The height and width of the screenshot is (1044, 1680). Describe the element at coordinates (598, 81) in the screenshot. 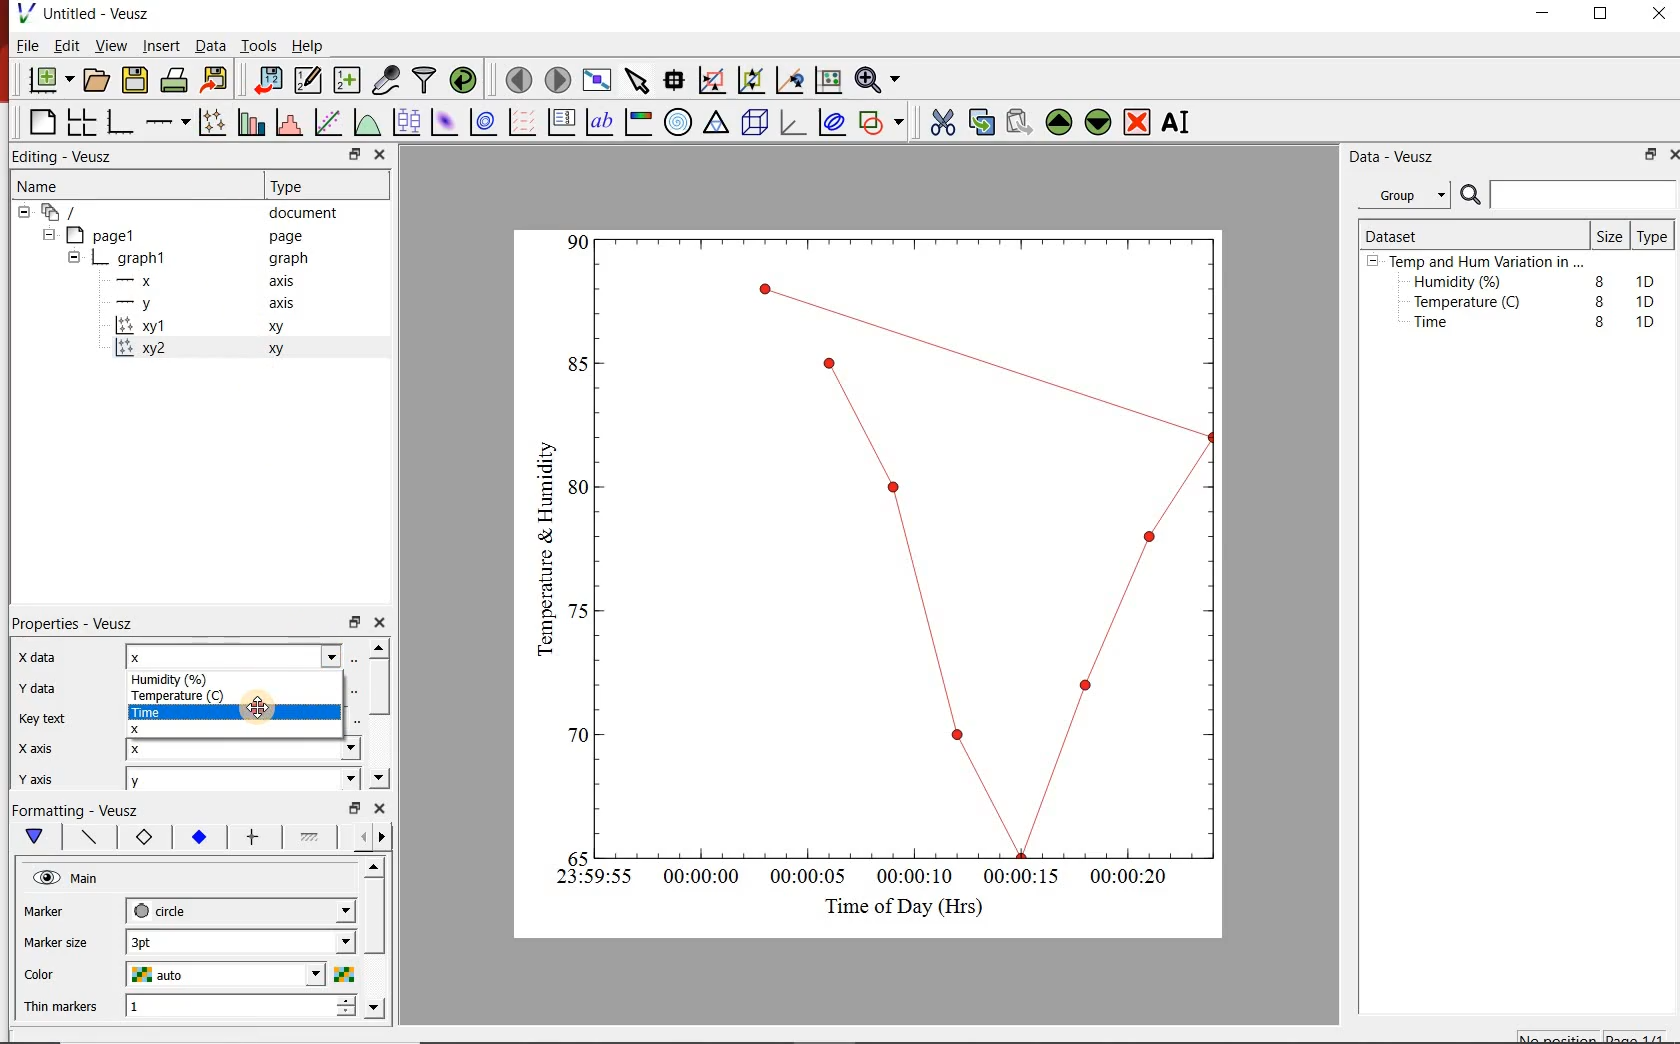

I see `view plot full screen` at that location.